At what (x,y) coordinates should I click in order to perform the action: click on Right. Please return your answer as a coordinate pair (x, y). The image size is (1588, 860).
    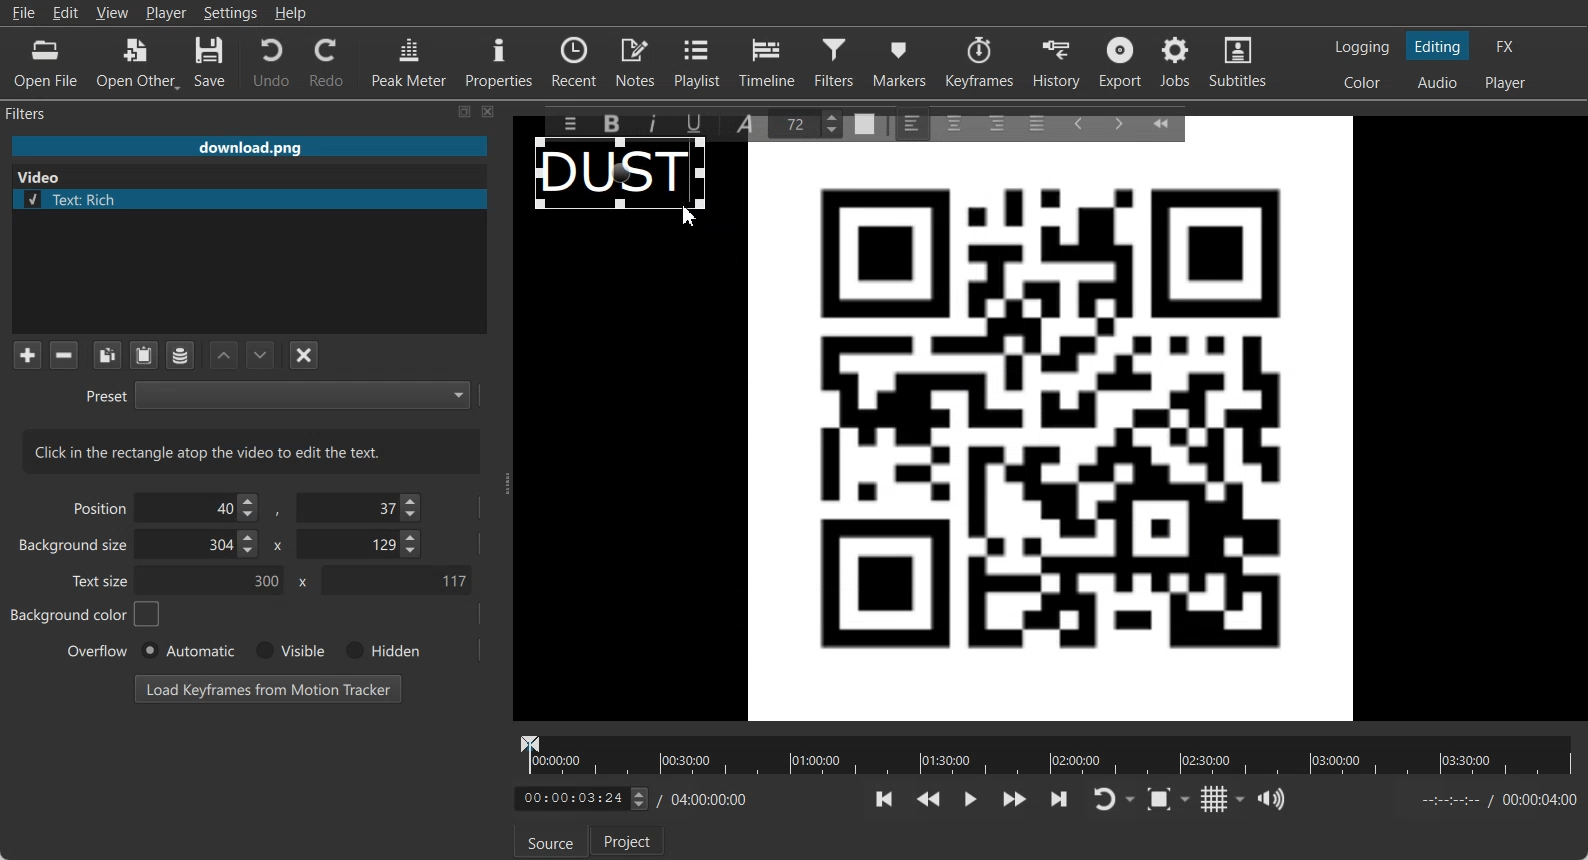
    Looking at the image, I should click on (995, 122).